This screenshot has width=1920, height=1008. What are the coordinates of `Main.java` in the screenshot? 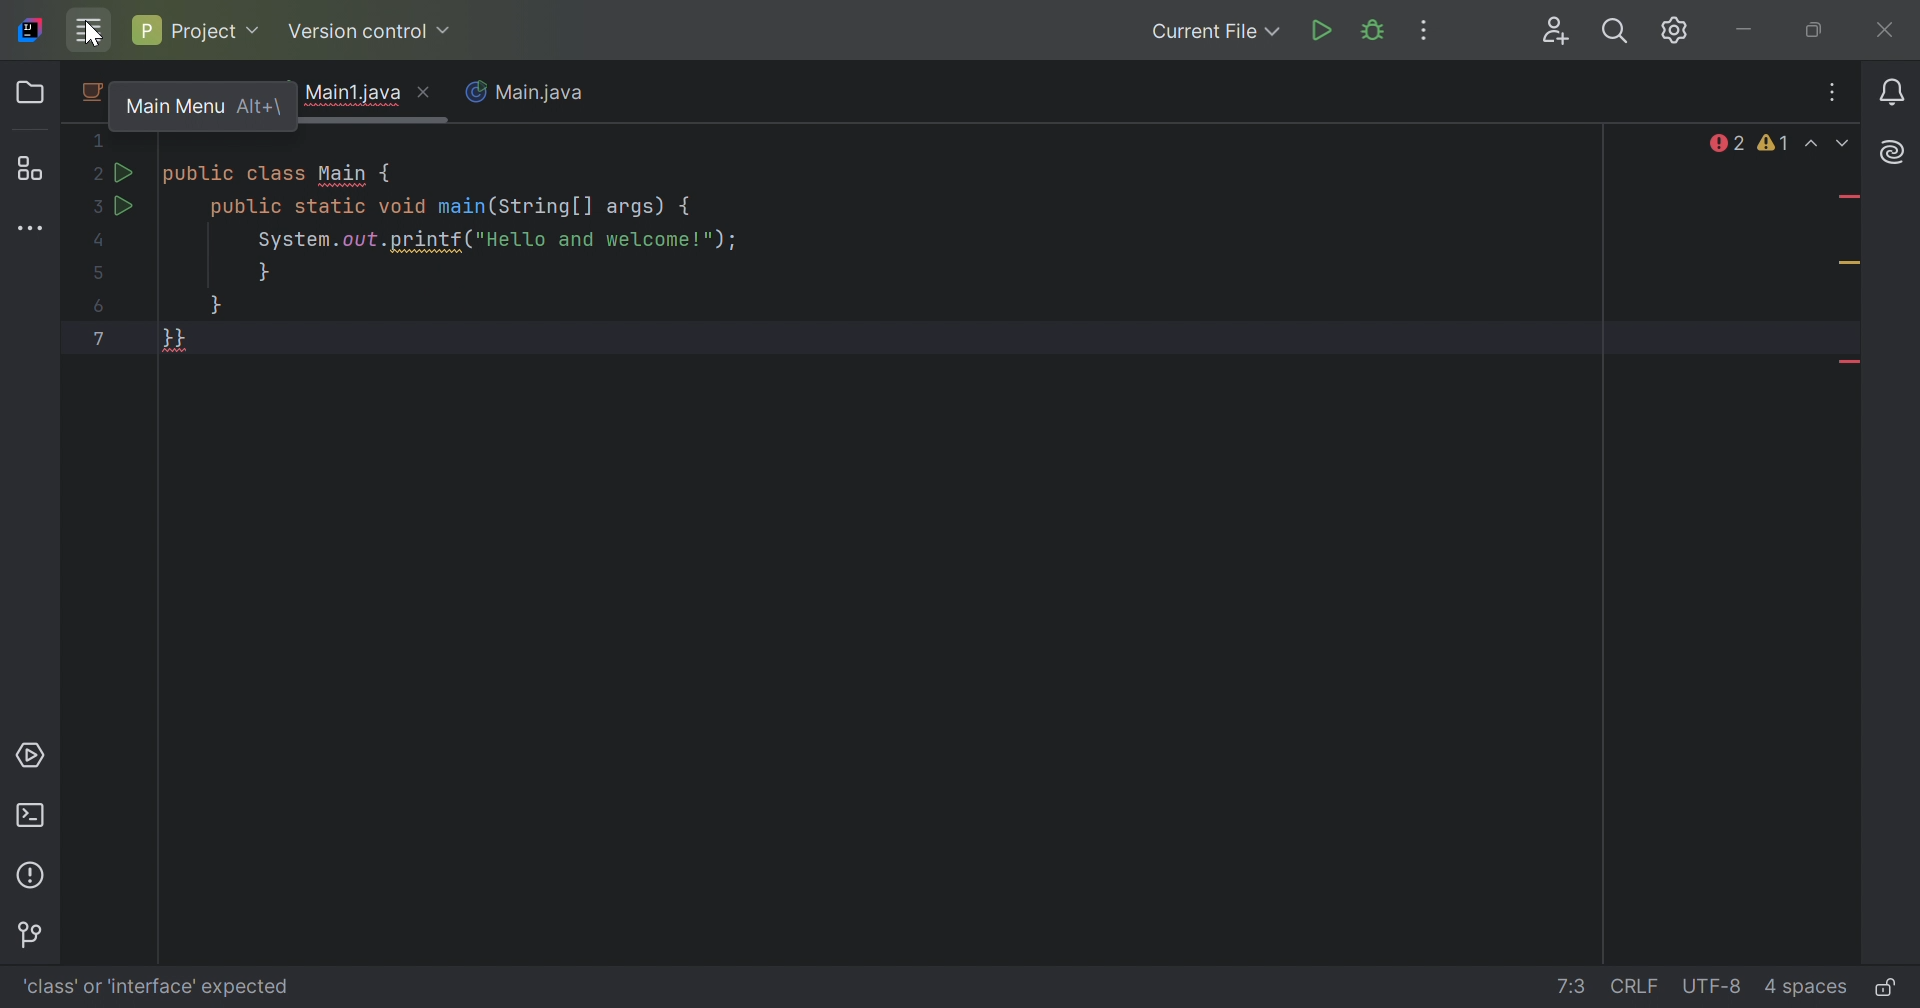 It's located at (532, 94).